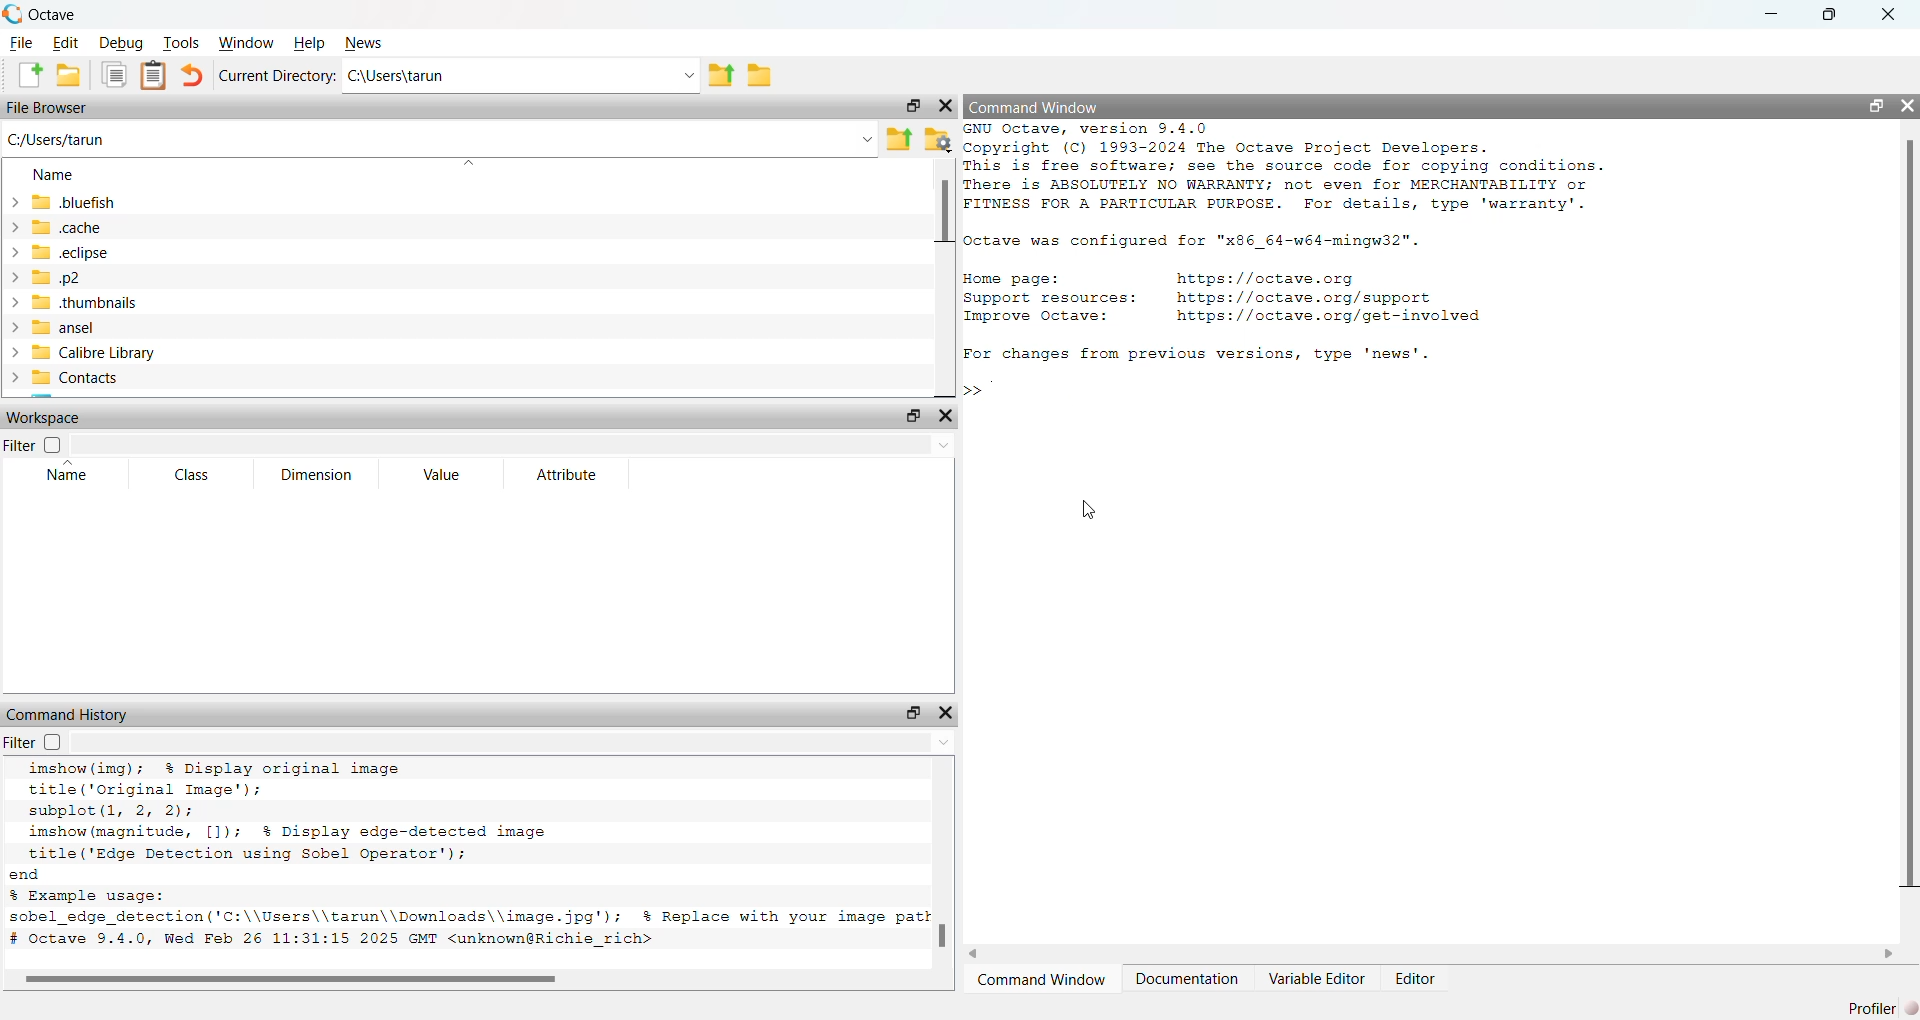 The height and width of the screenshot is (1020, 1920). I want to click on folder, so click(764, 80).